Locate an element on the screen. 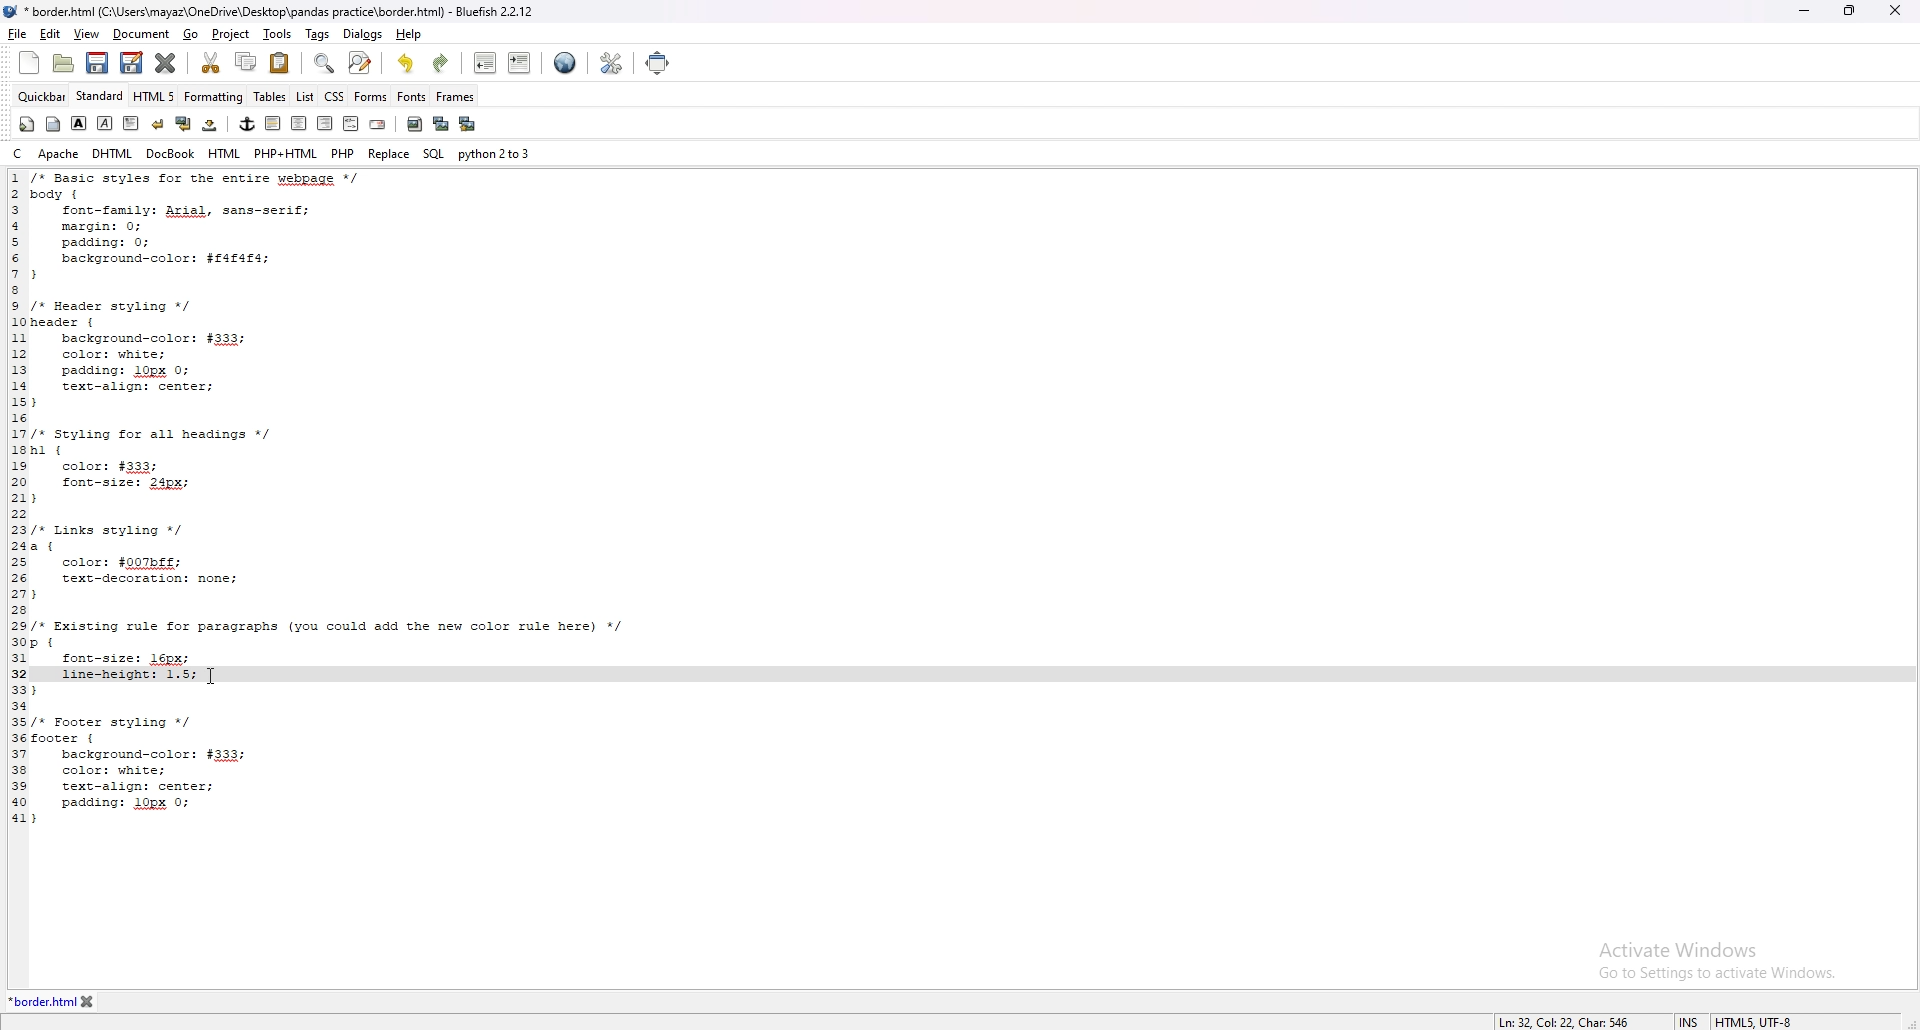 The width and height of the screenshot is (1920, 1030). project is located at coordinates (229, 35).